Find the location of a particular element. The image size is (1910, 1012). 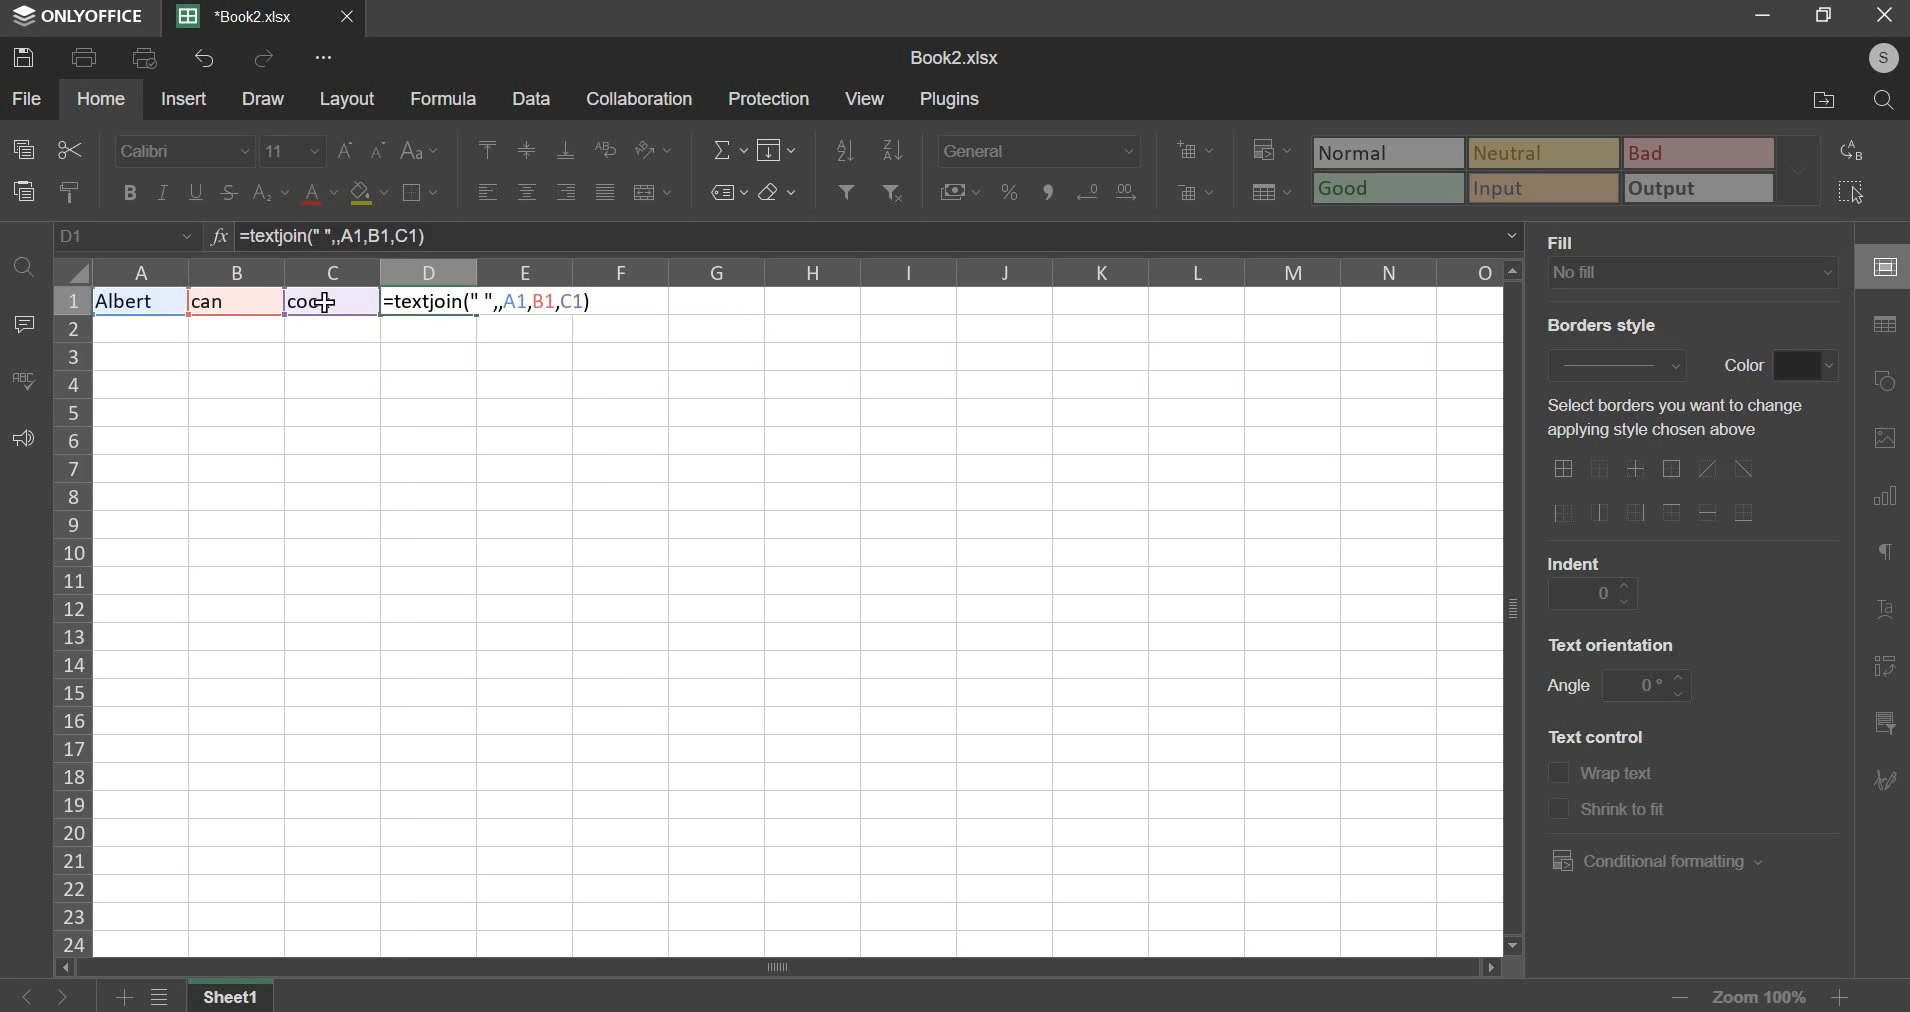

view more is located at coordinates (326, 58).